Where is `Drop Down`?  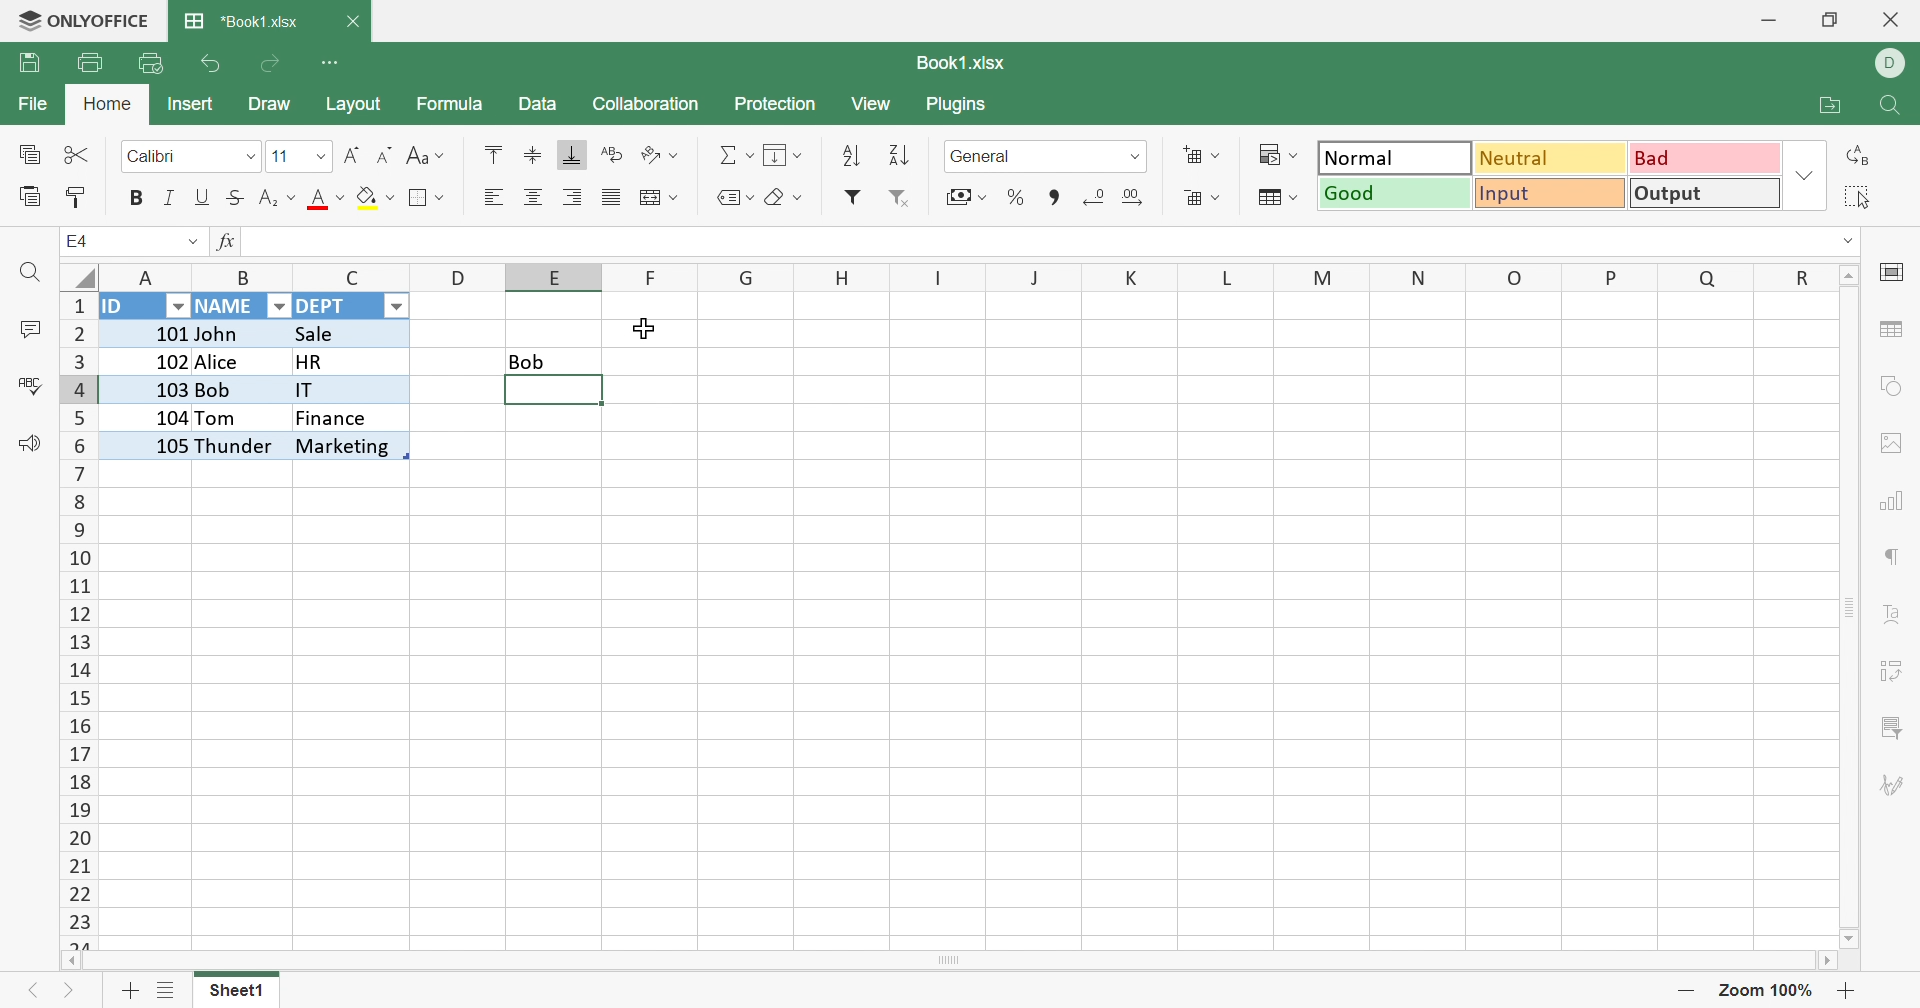 Drop Down is located at coordinates (1132, 158).